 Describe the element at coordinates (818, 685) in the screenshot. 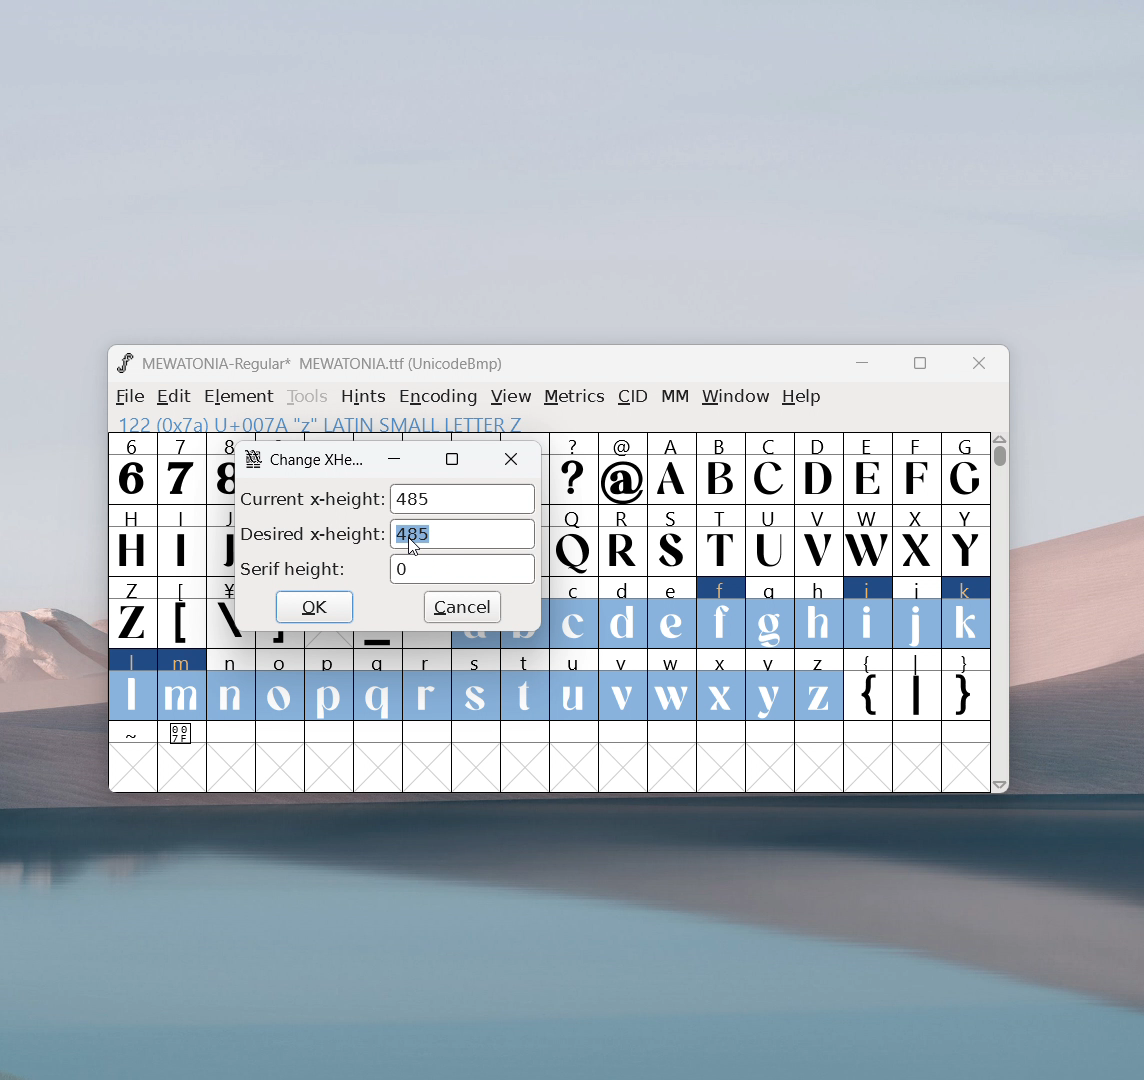

I see `z` at that location.